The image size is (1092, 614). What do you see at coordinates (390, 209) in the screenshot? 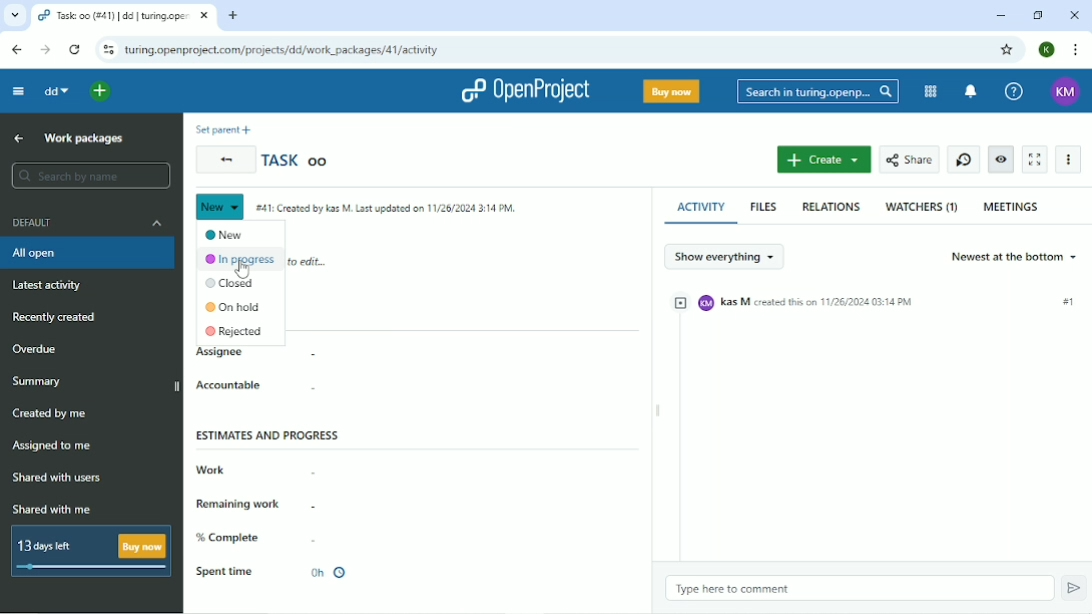
I see `#41: Created by Kas m. Last updated on 11/26/2024 3:14 PM .` at bounding box center [390, 209].